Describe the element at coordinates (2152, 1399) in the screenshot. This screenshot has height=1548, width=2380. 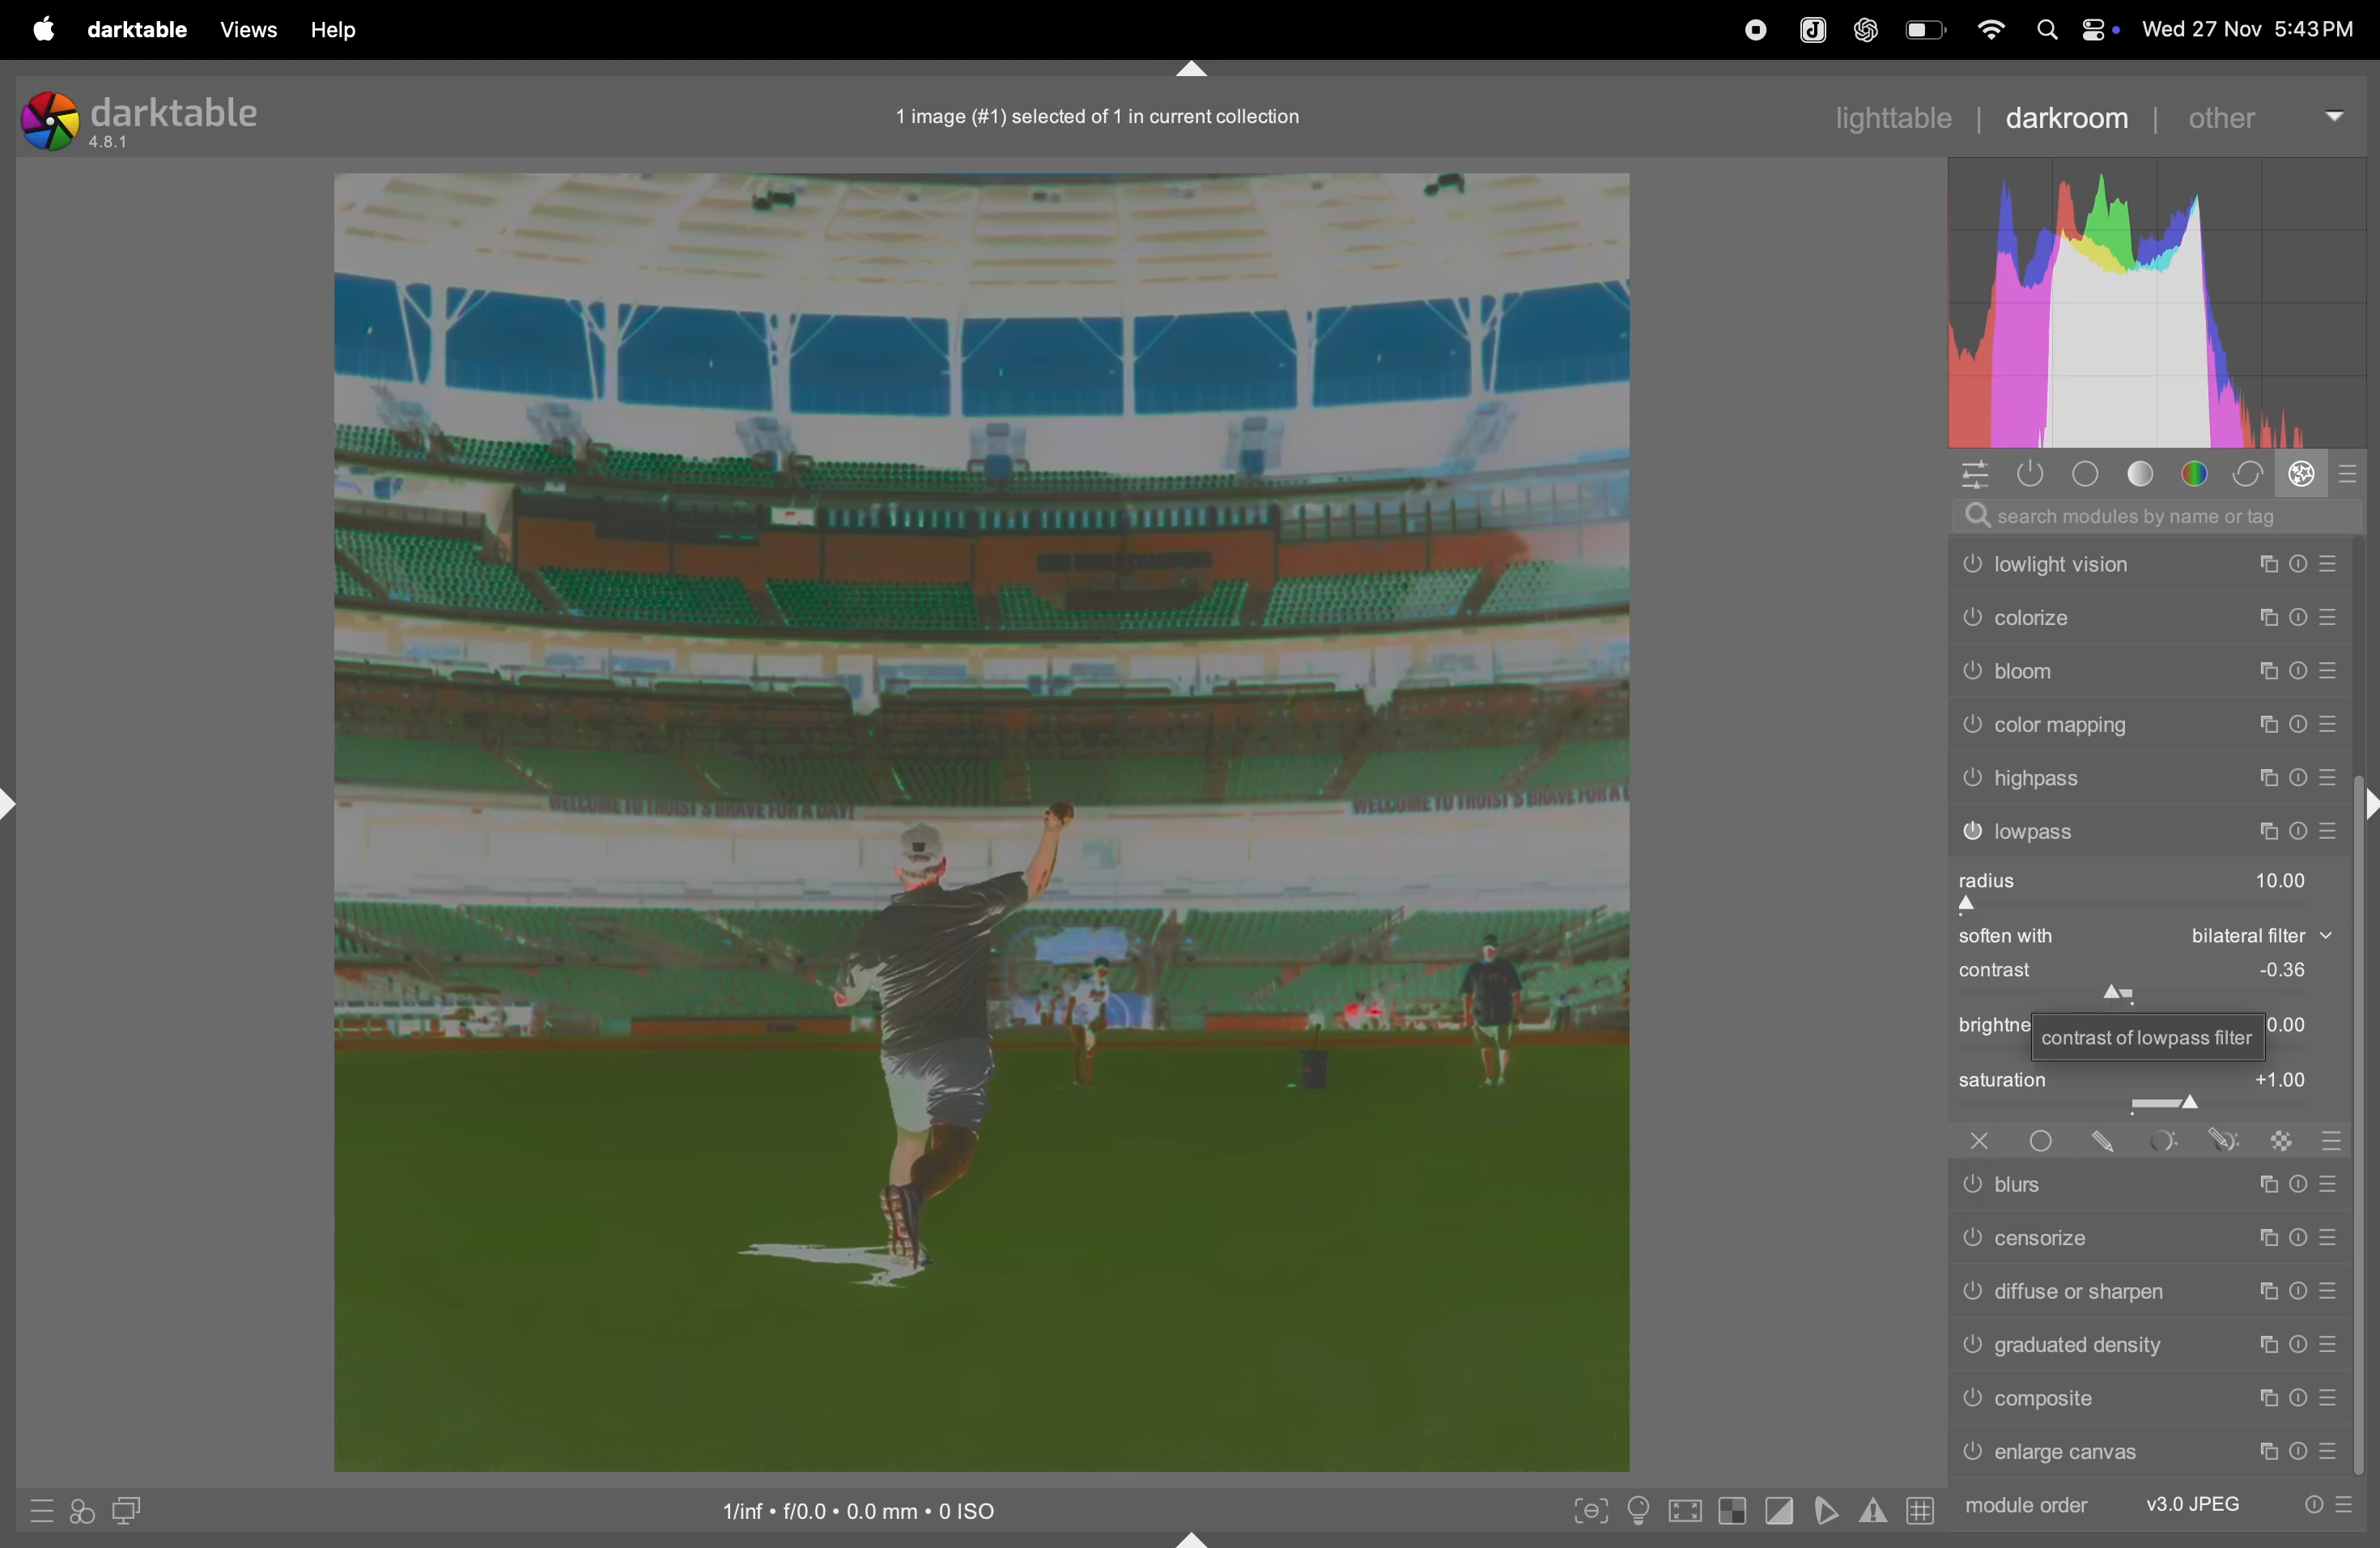
I see `composite` at that location.